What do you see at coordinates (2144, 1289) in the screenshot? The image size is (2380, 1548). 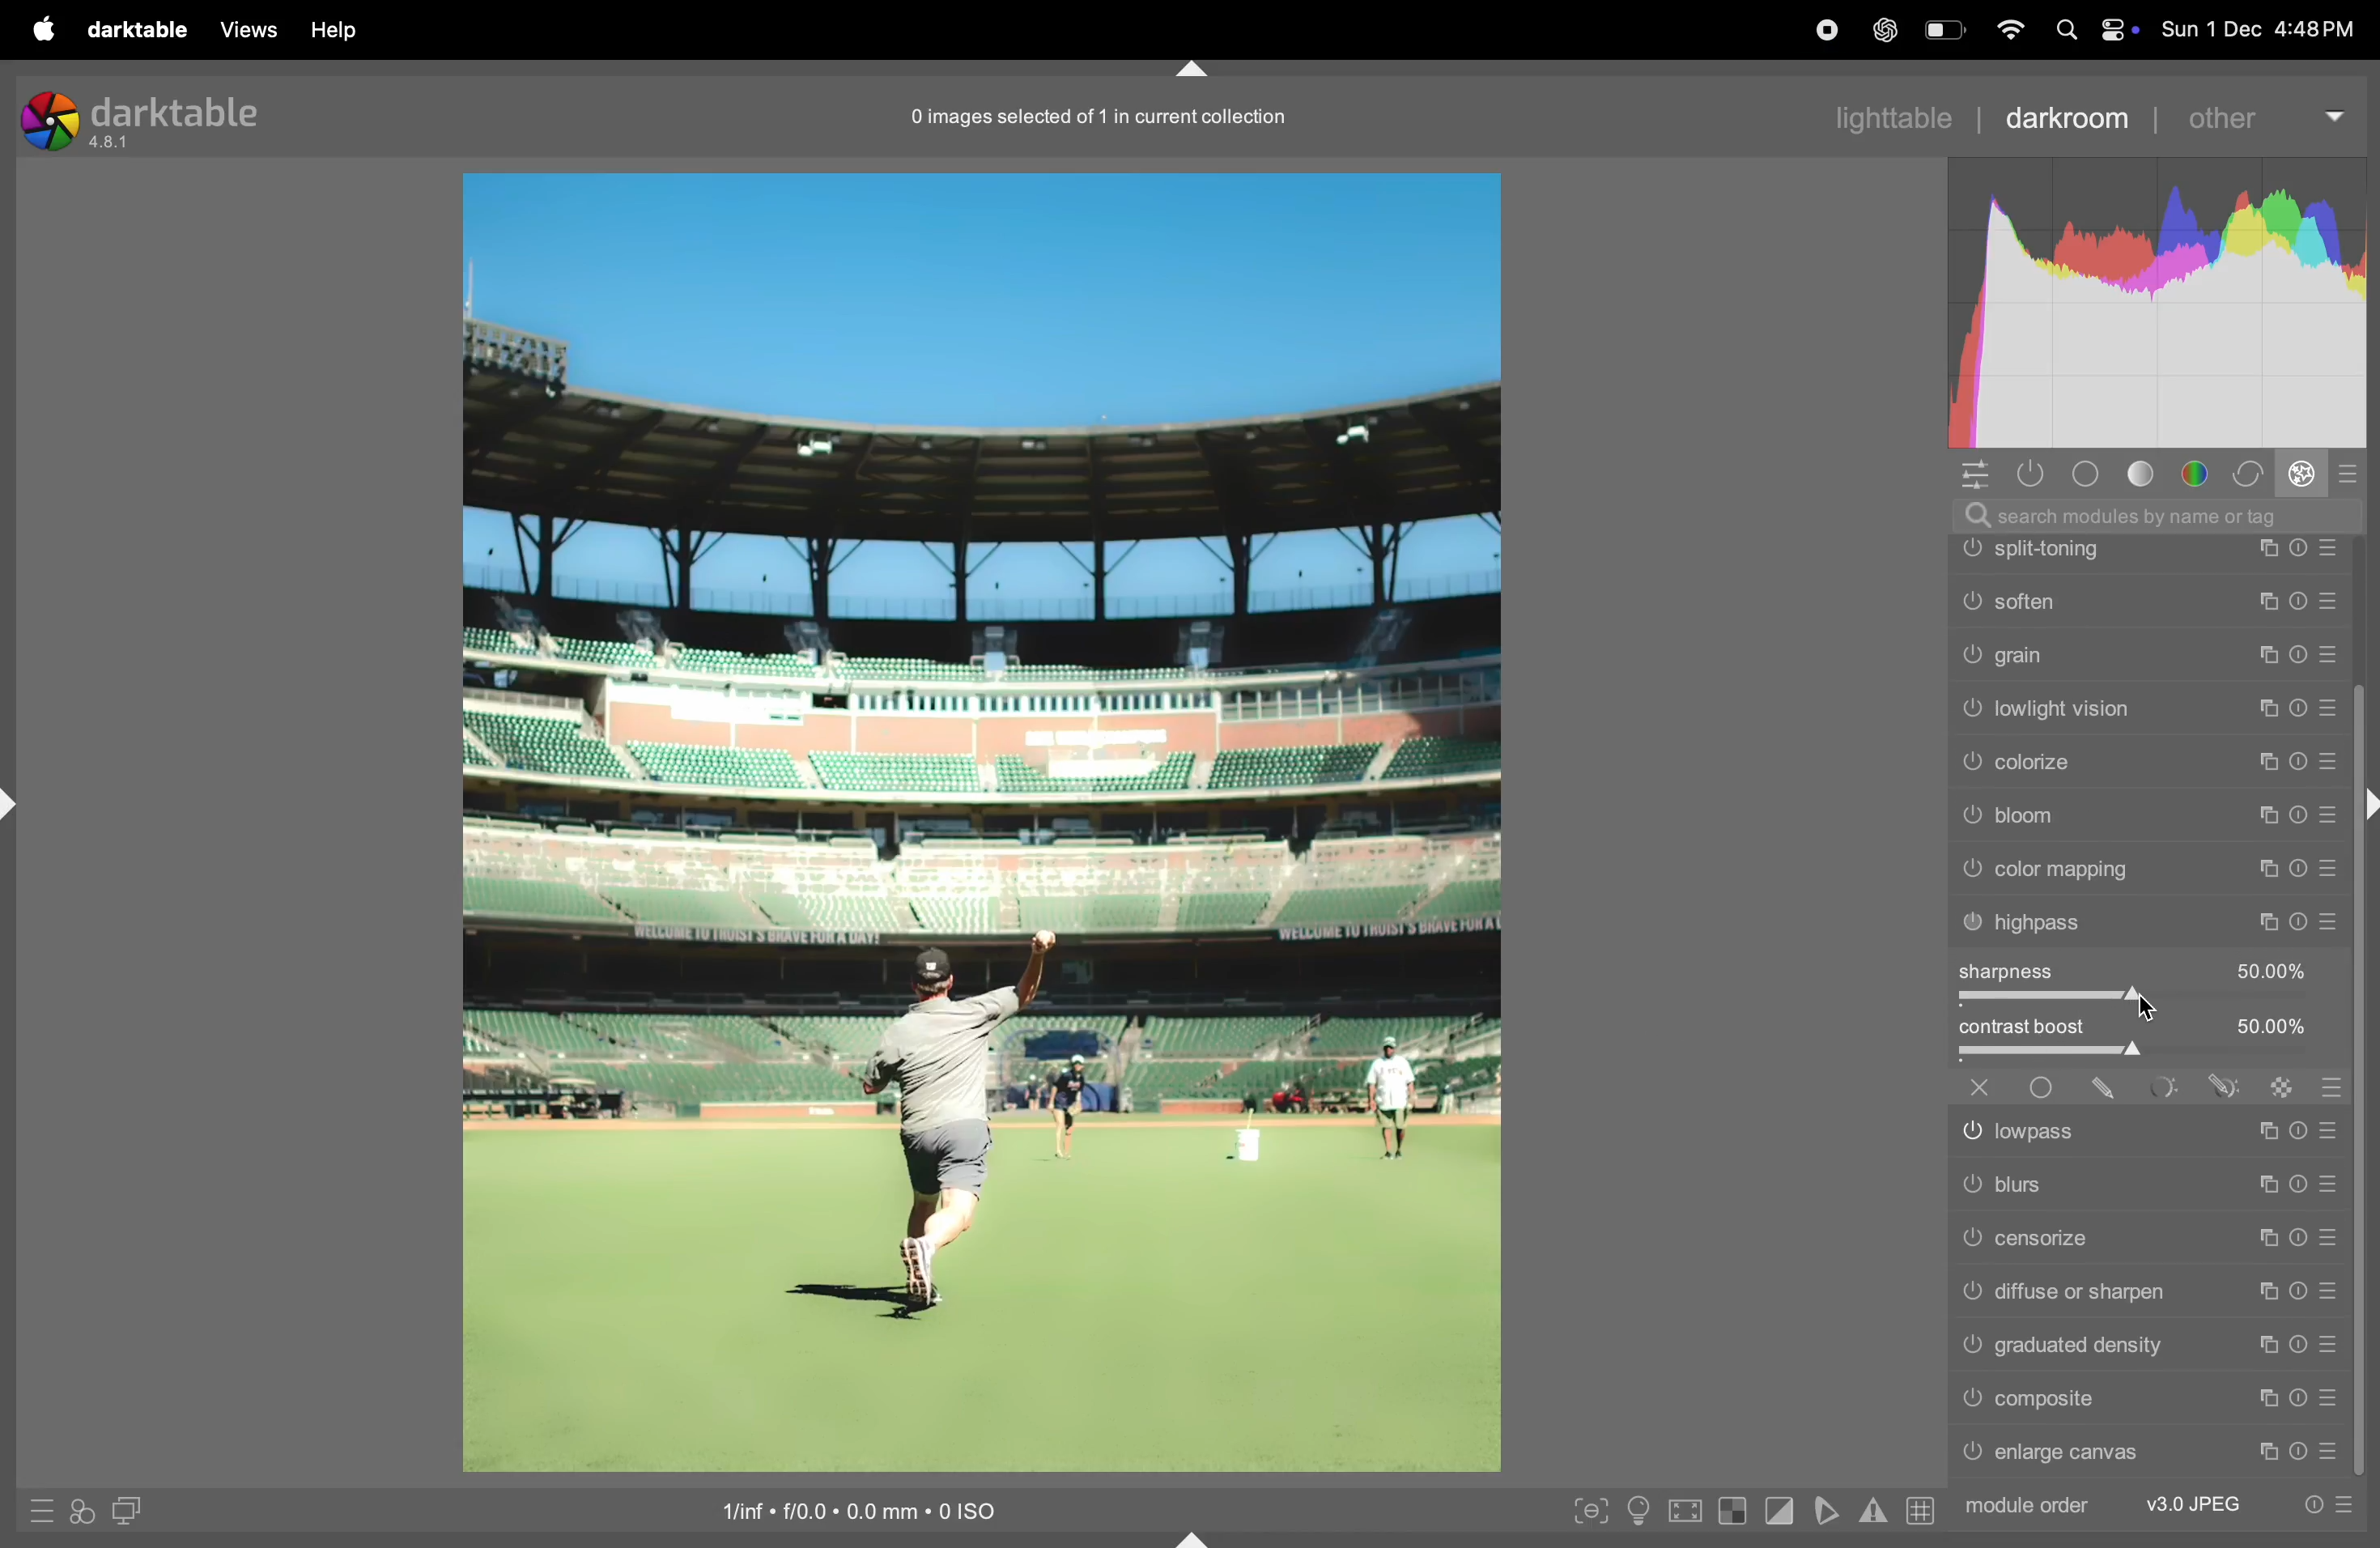 I see `difuse shapen` at bounding box center [2144, 1289].